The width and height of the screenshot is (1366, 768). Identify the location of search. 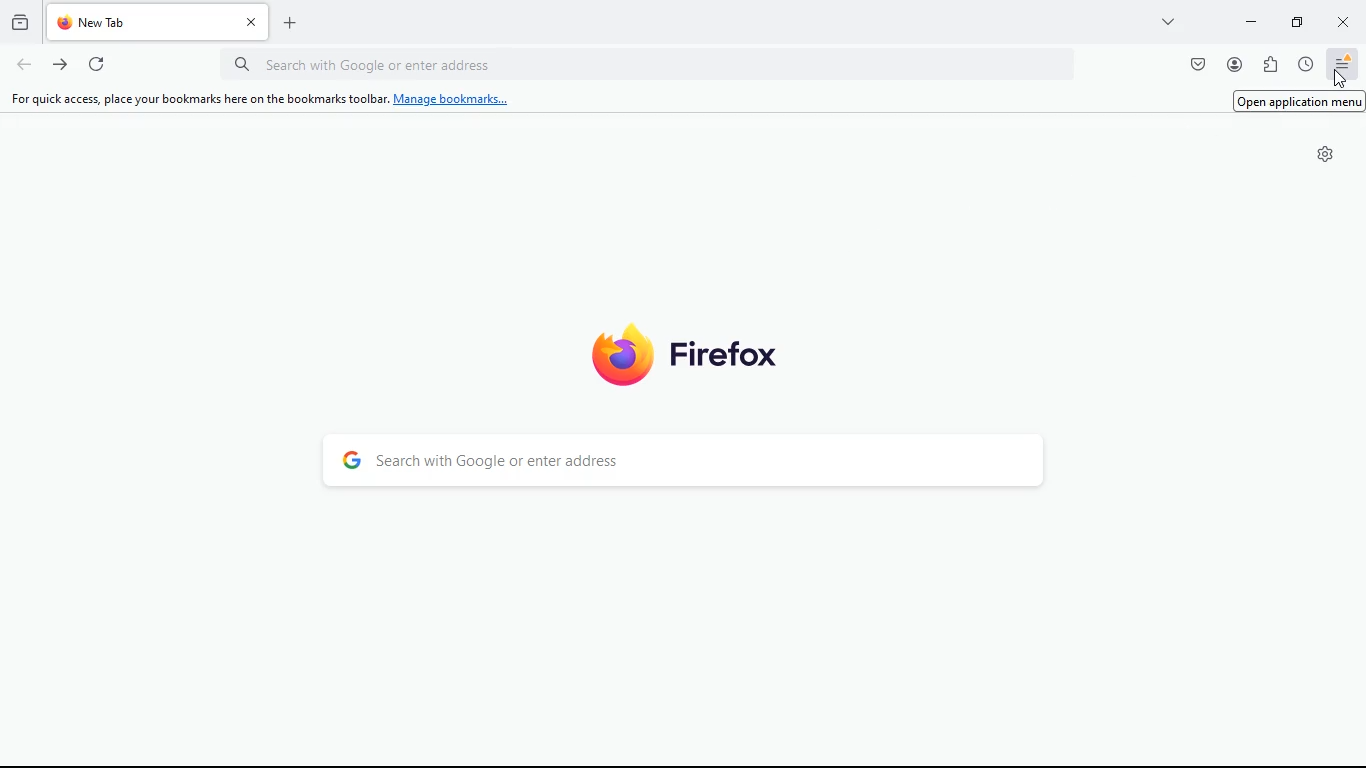
(686, 464).